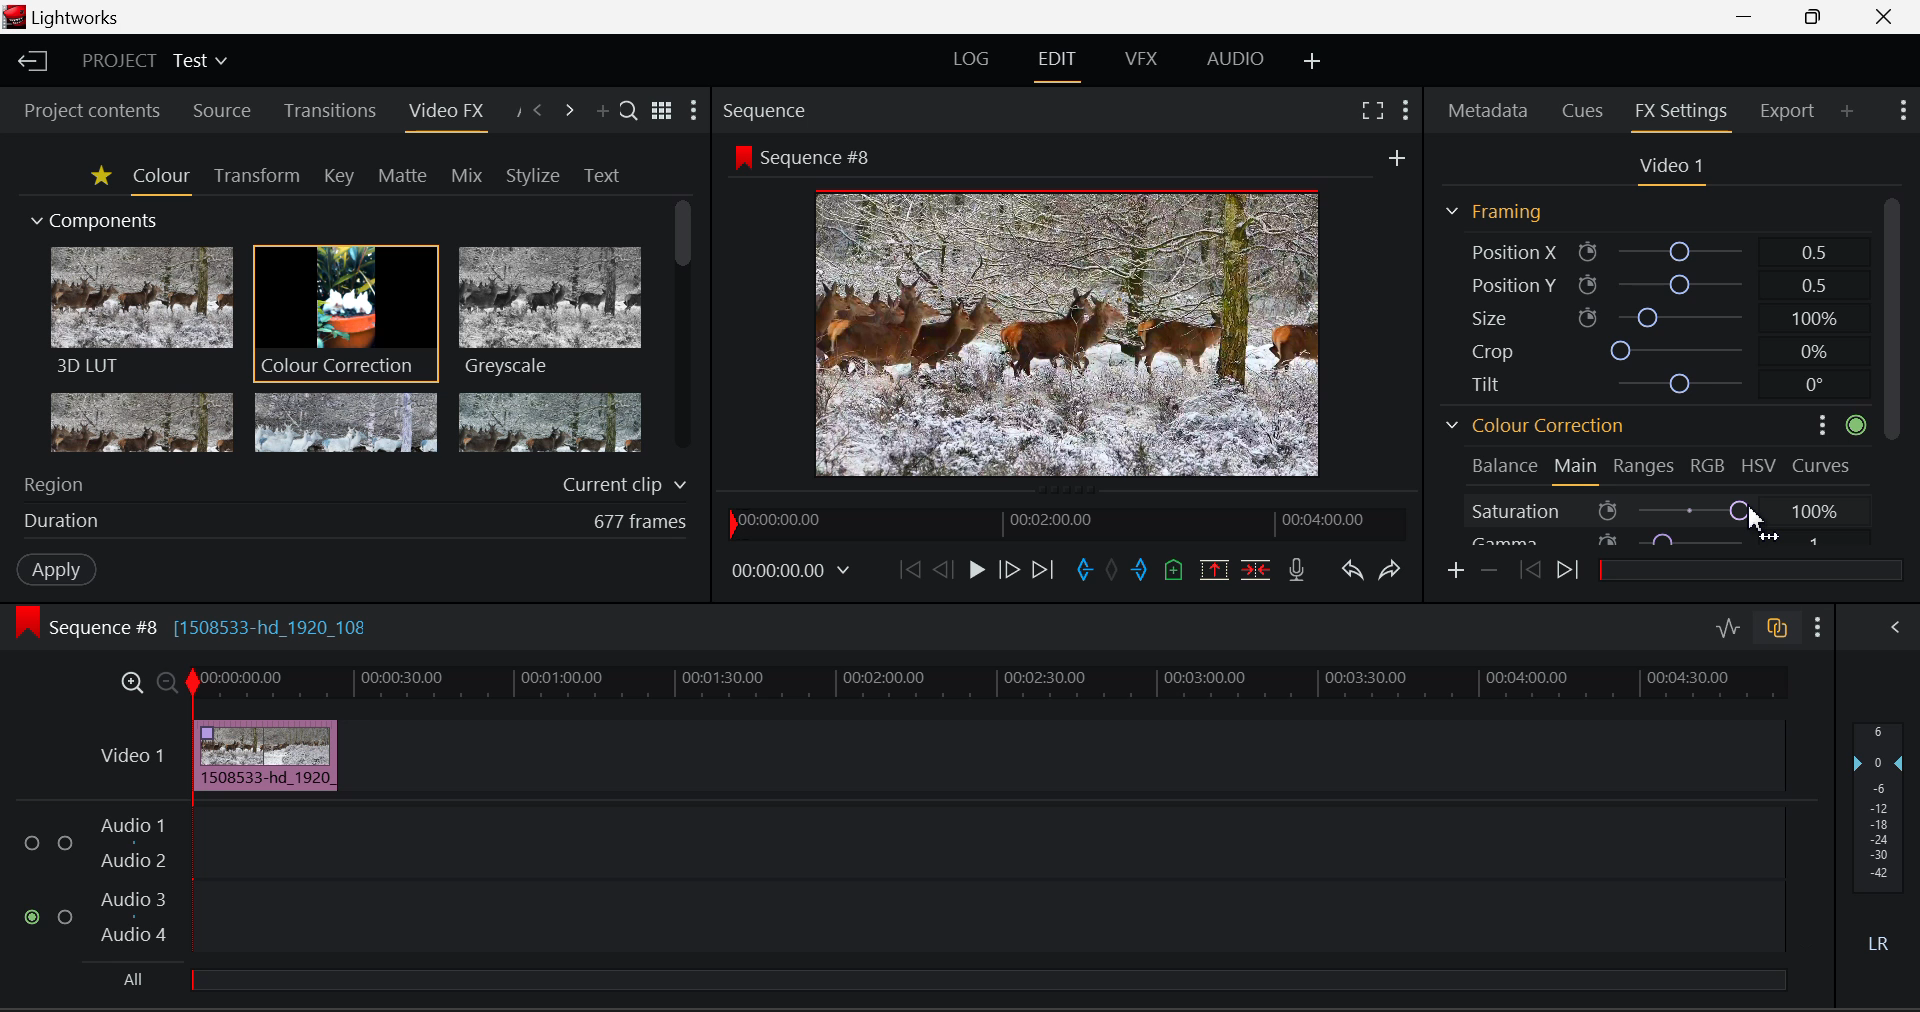 Image resolution: width=1920 pixels, height=1012 pixels. Describe the element at coordinates (143, 422) in the screenshot. I see `Glow` at that location.